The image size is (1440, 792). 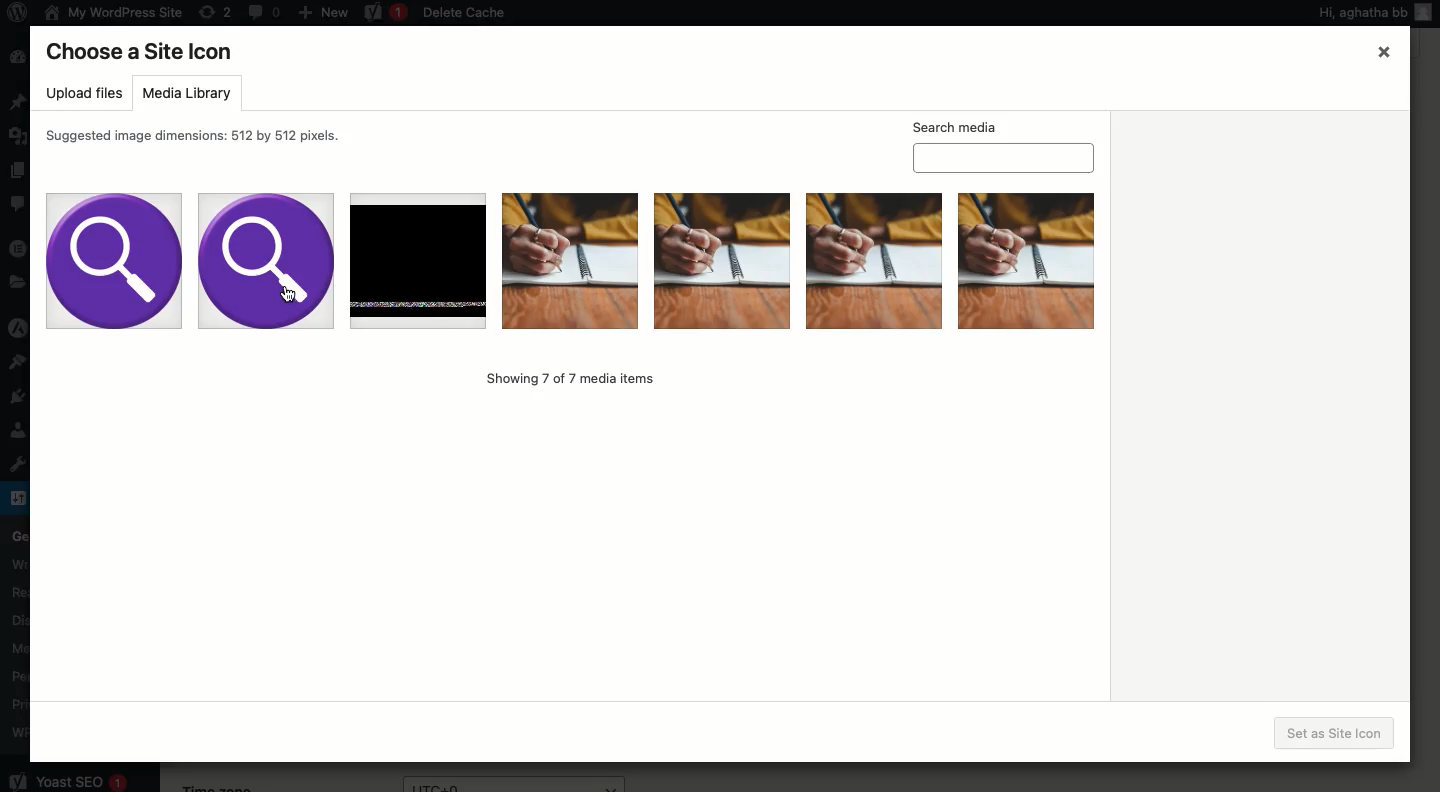 What do you see at coordinates (19, 207) in the screenshot?
I see `Comment` at bounding box center [19, 207].